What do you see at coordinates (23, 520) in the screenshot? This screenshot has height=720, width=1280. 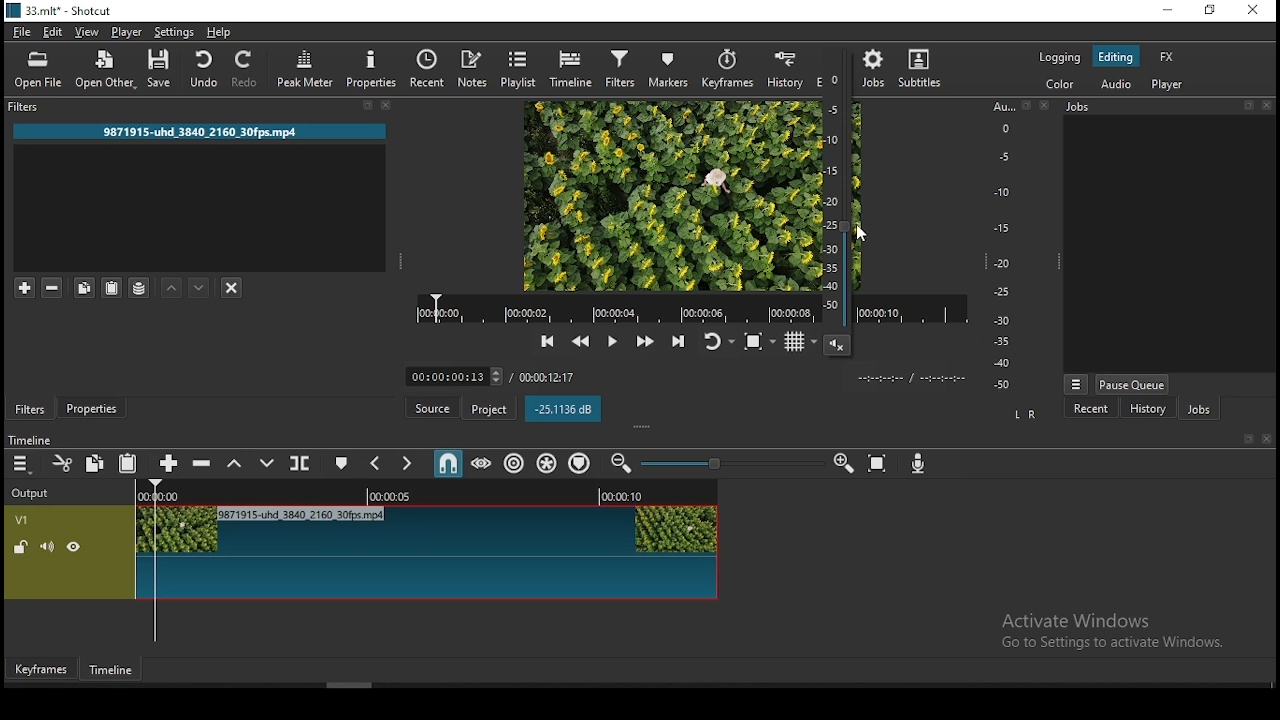 I see `V1` at bounding box center [23, 520].